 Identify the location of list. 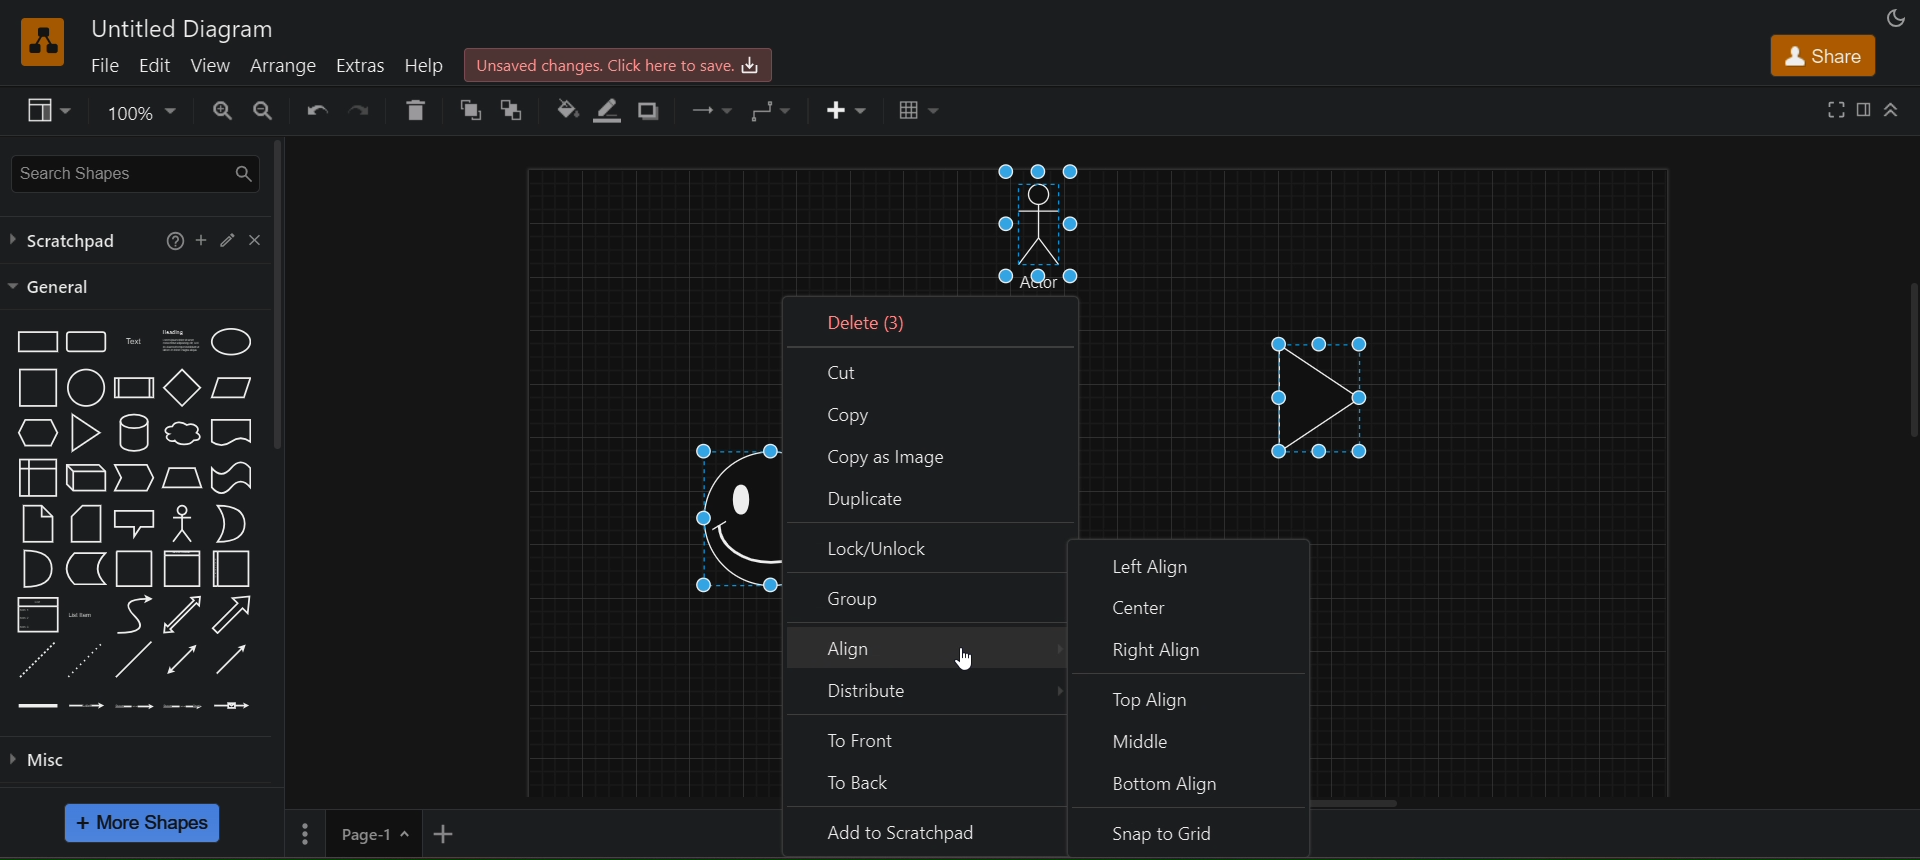
(34, 615).